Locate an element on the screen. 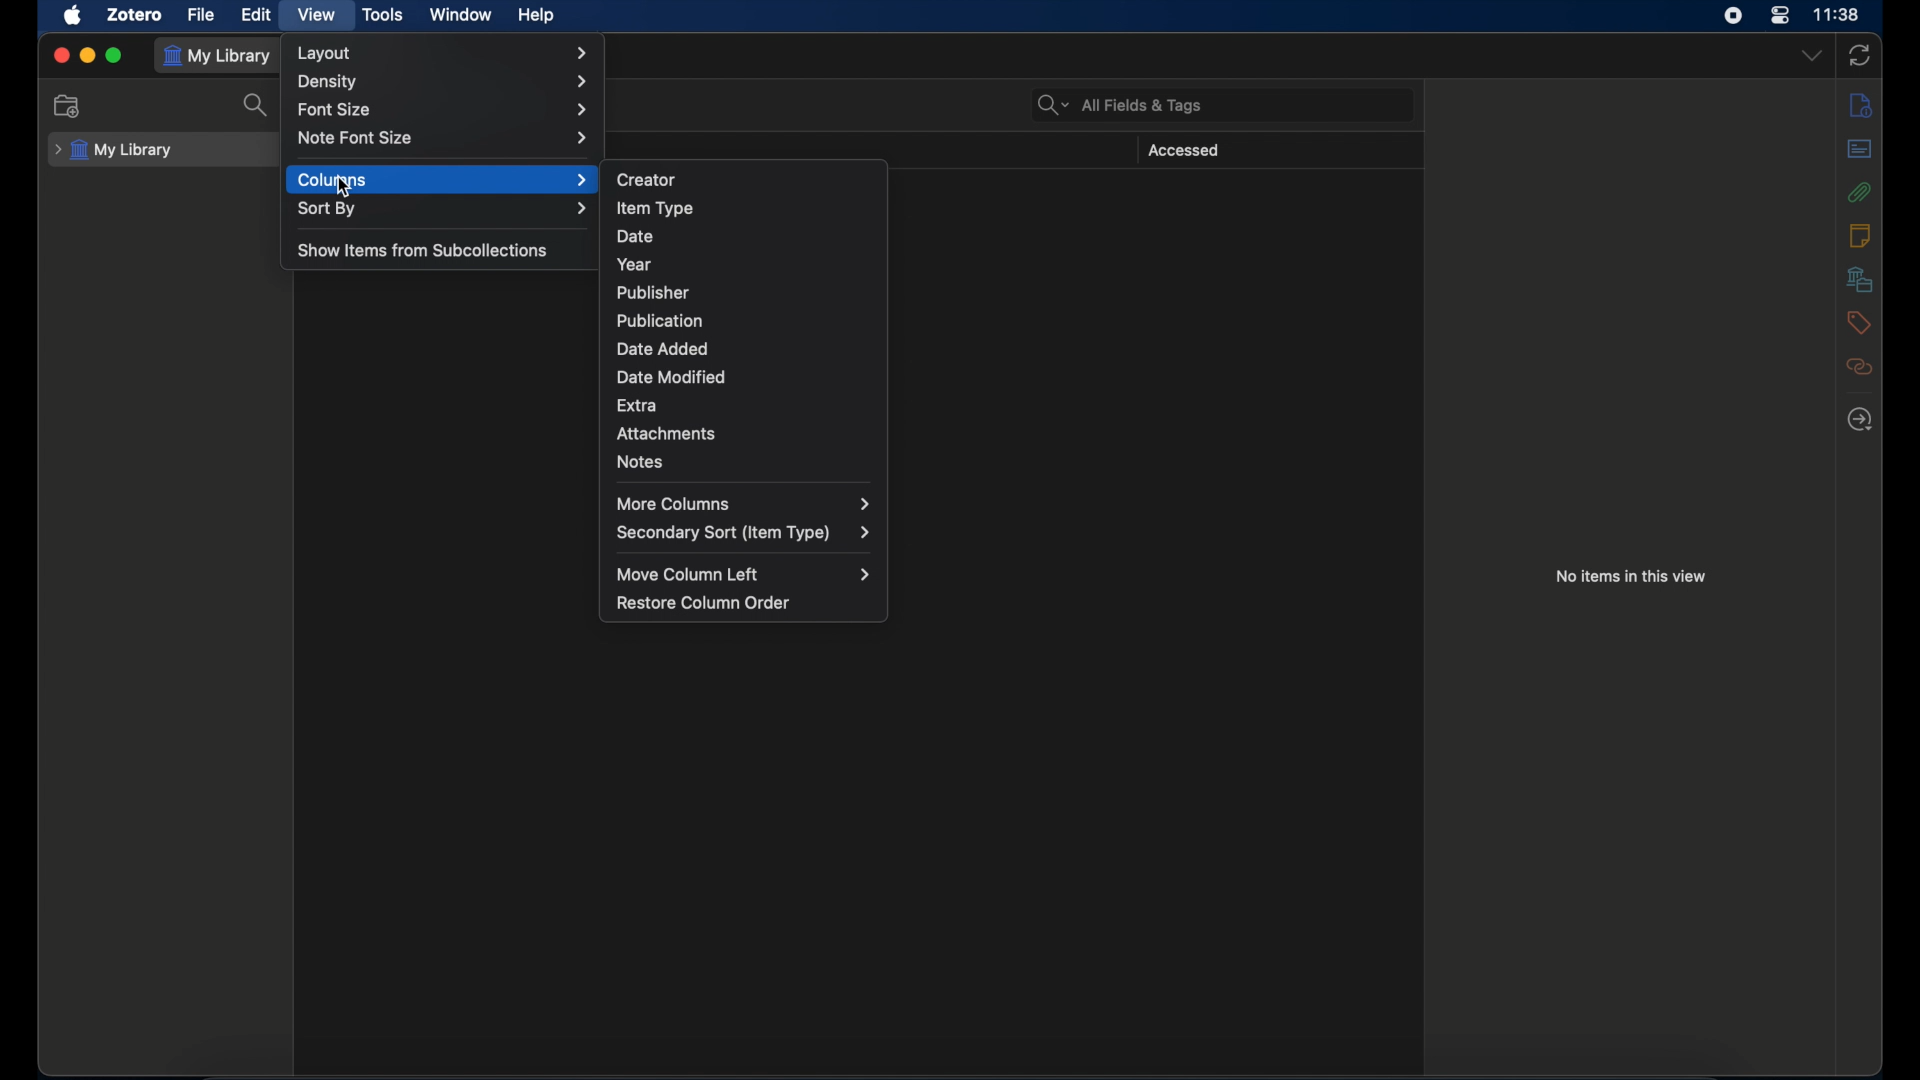 This screenshot has width=1920, height=1080. control center is located at coordinates (1780, 15).